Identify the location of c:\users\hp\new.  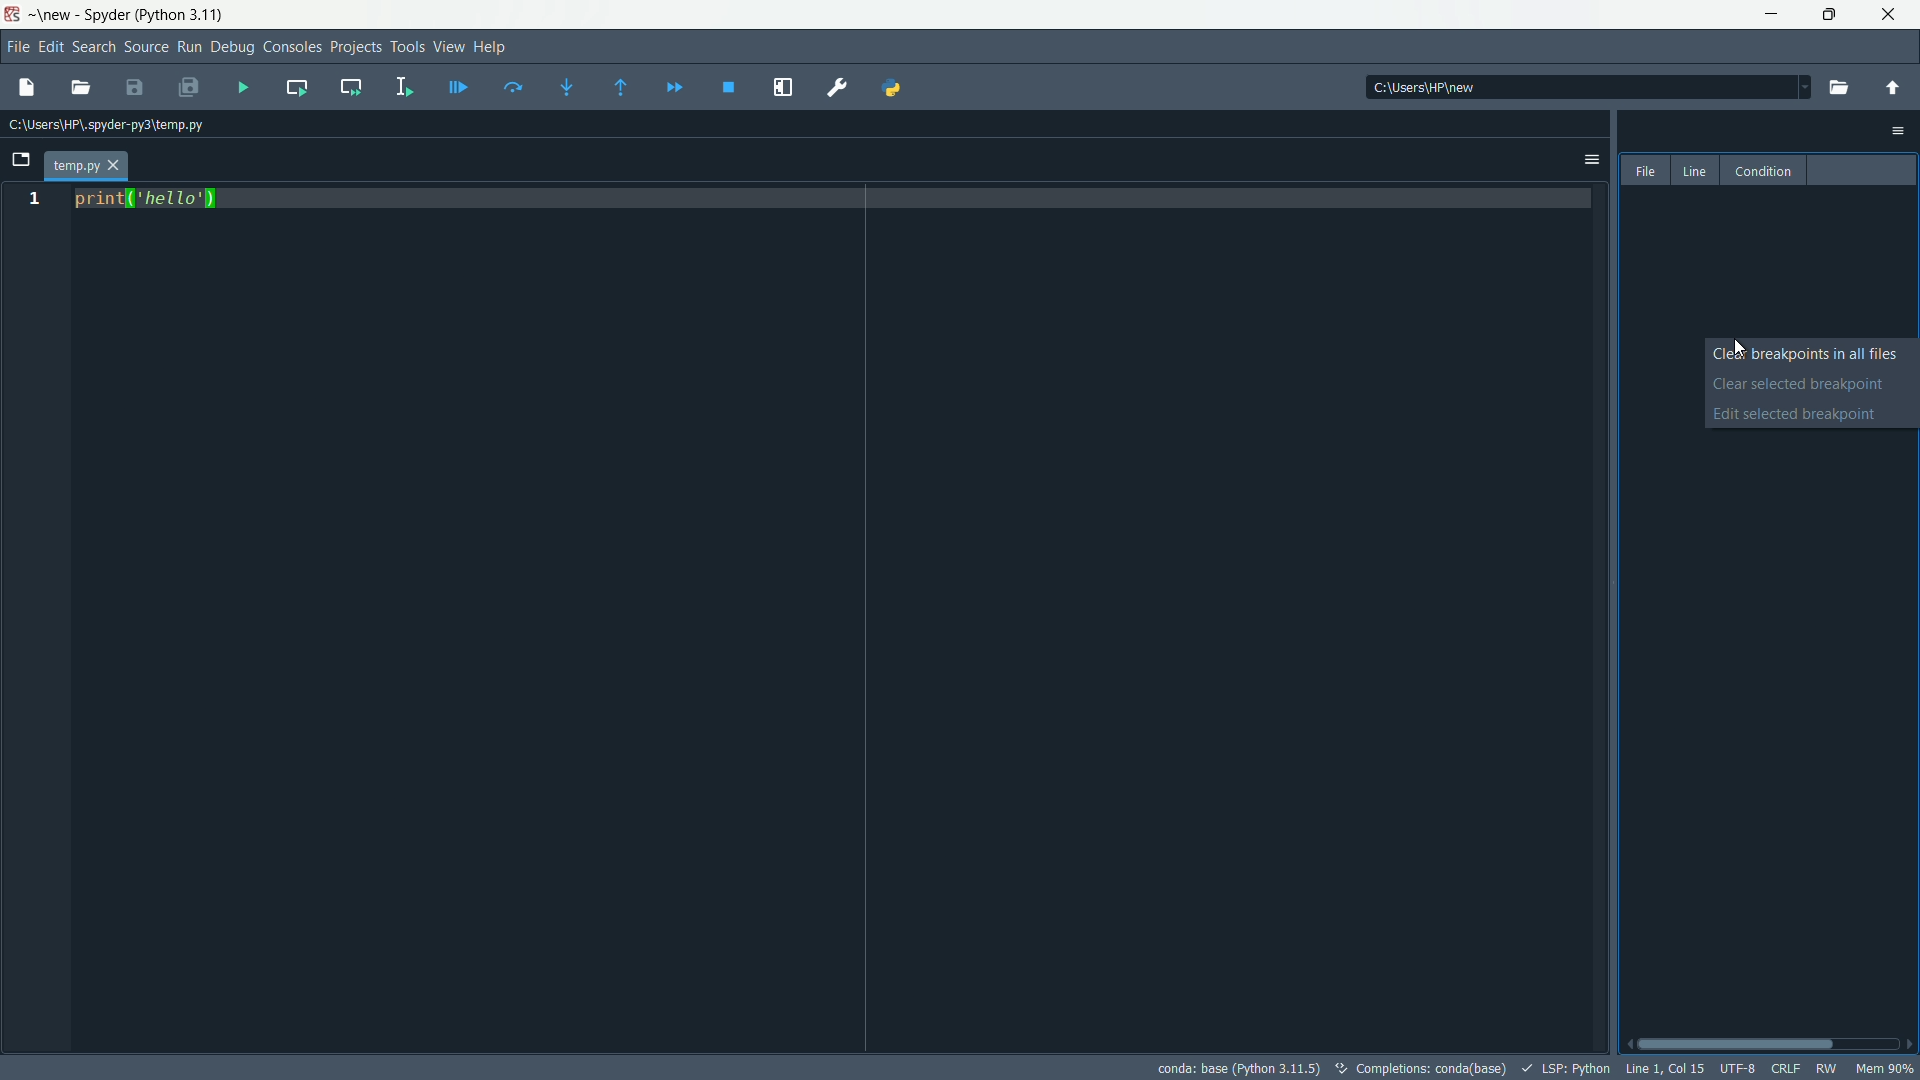
(1423, 87).